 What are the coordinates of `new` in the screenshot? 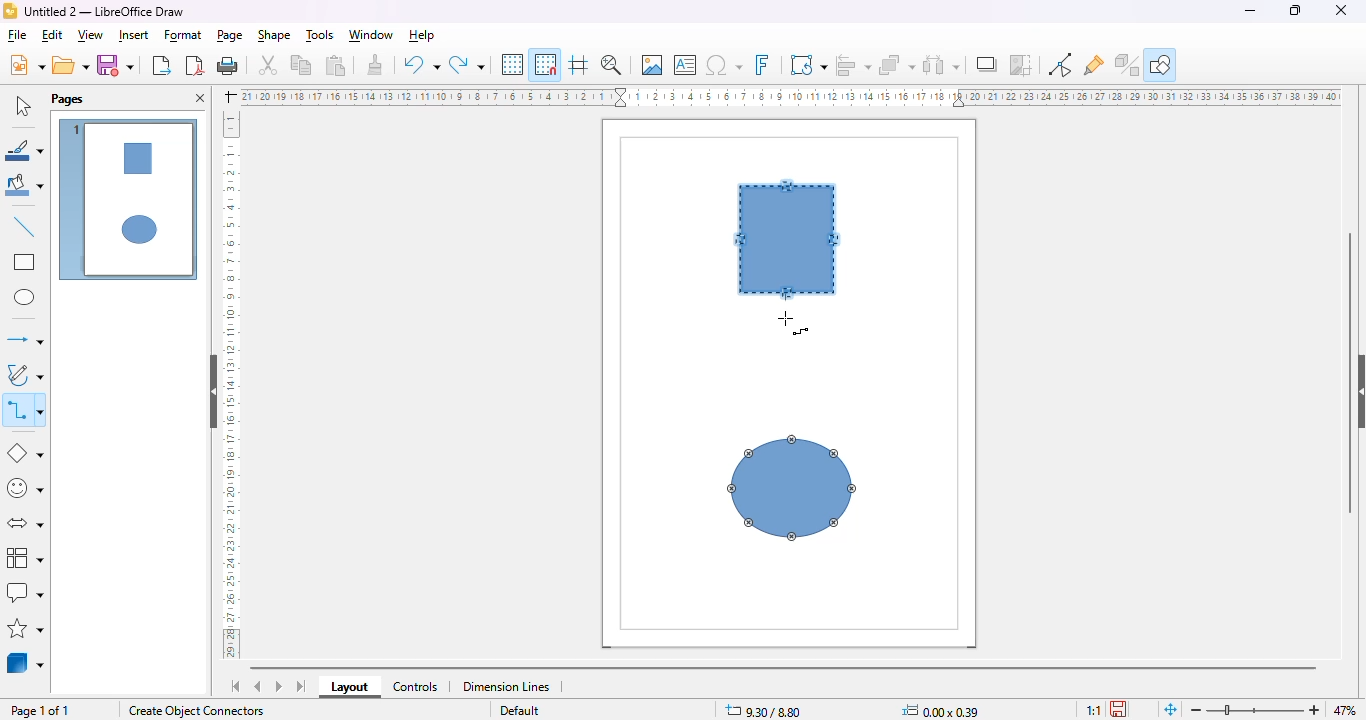 It's located at (27, 64).